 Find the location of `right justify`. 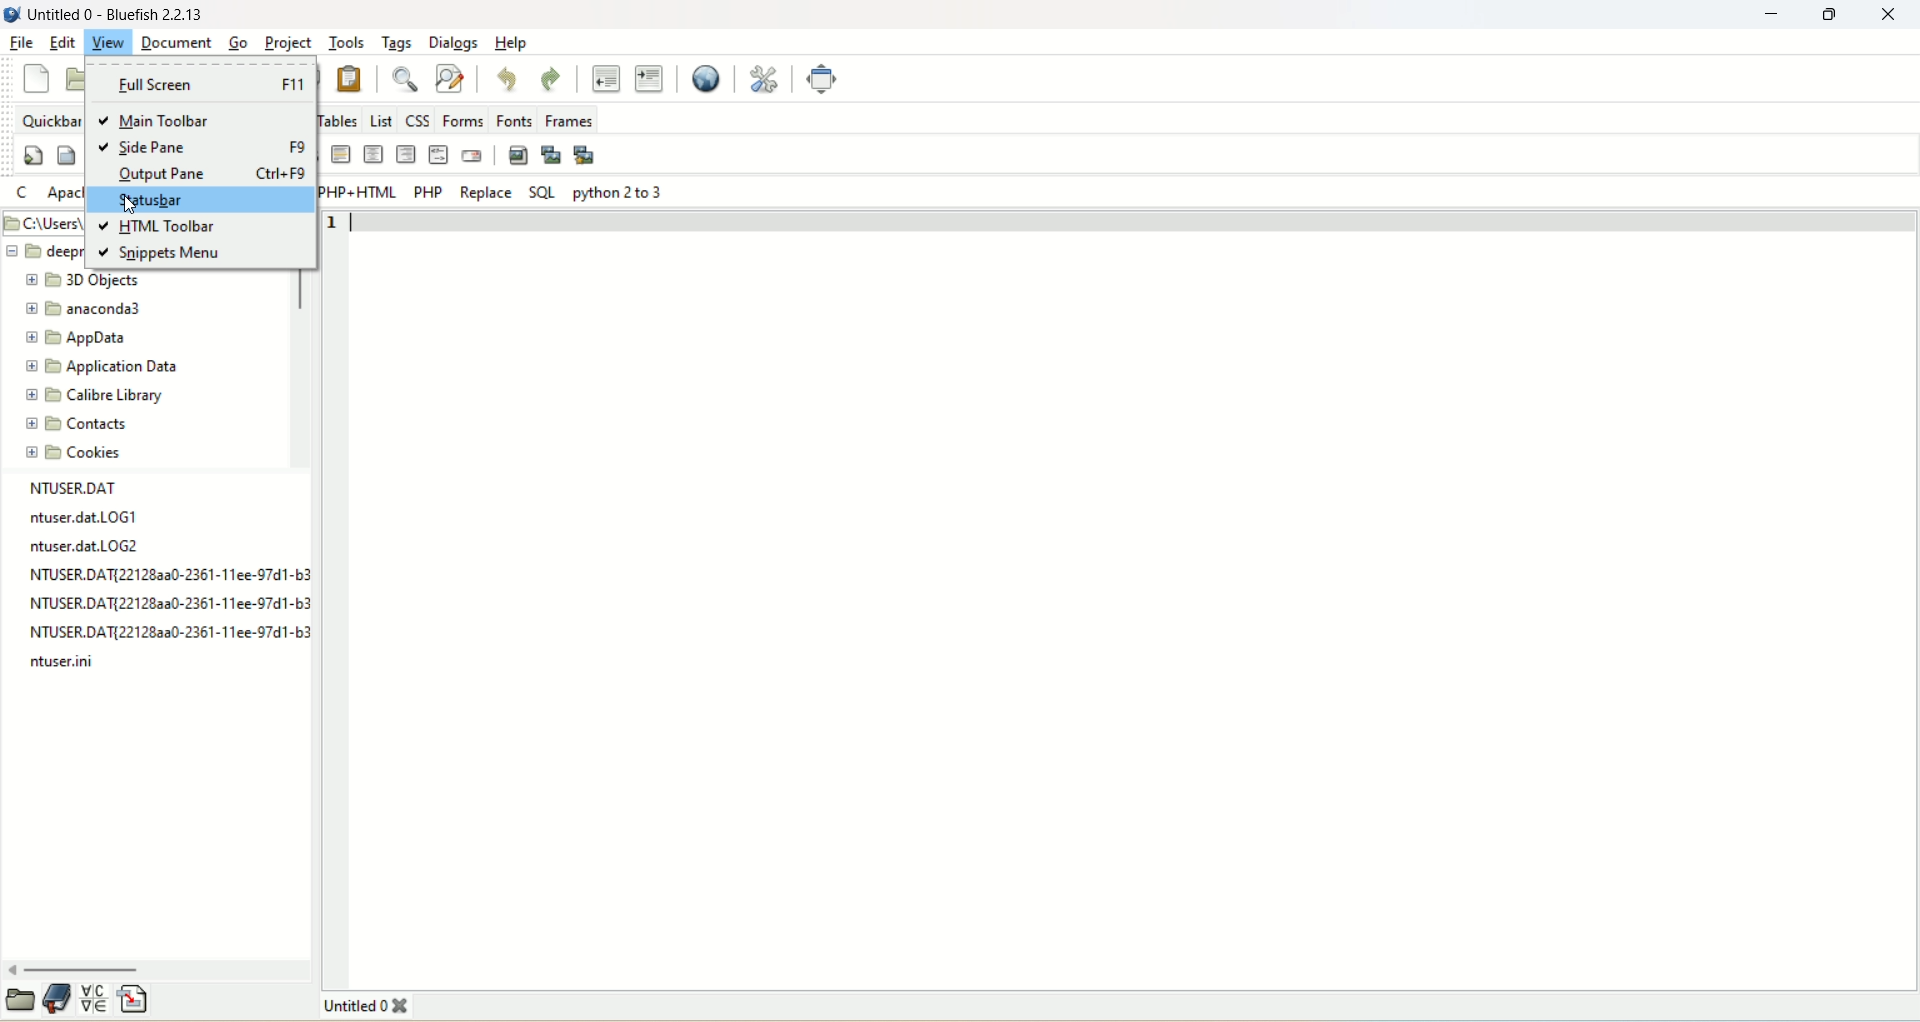

right justify is located at coordinates (406, 153).